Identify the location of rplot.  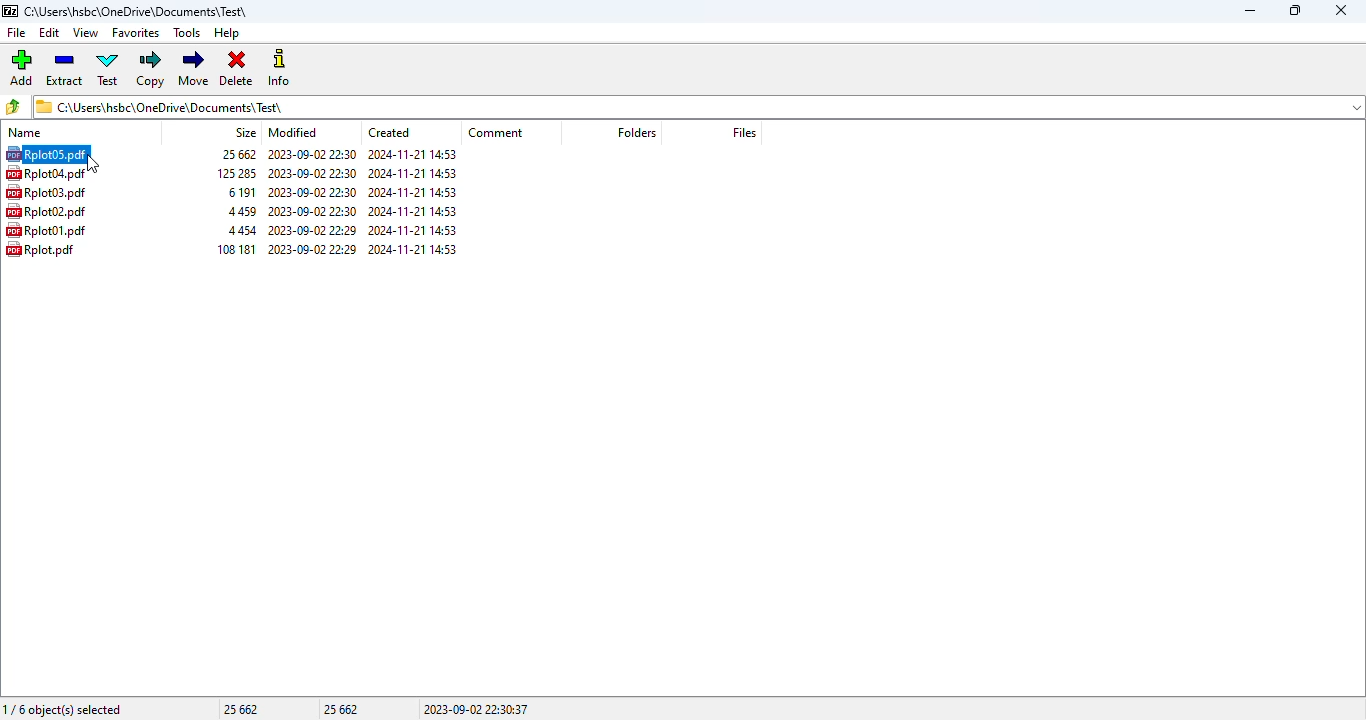
(41, 249).